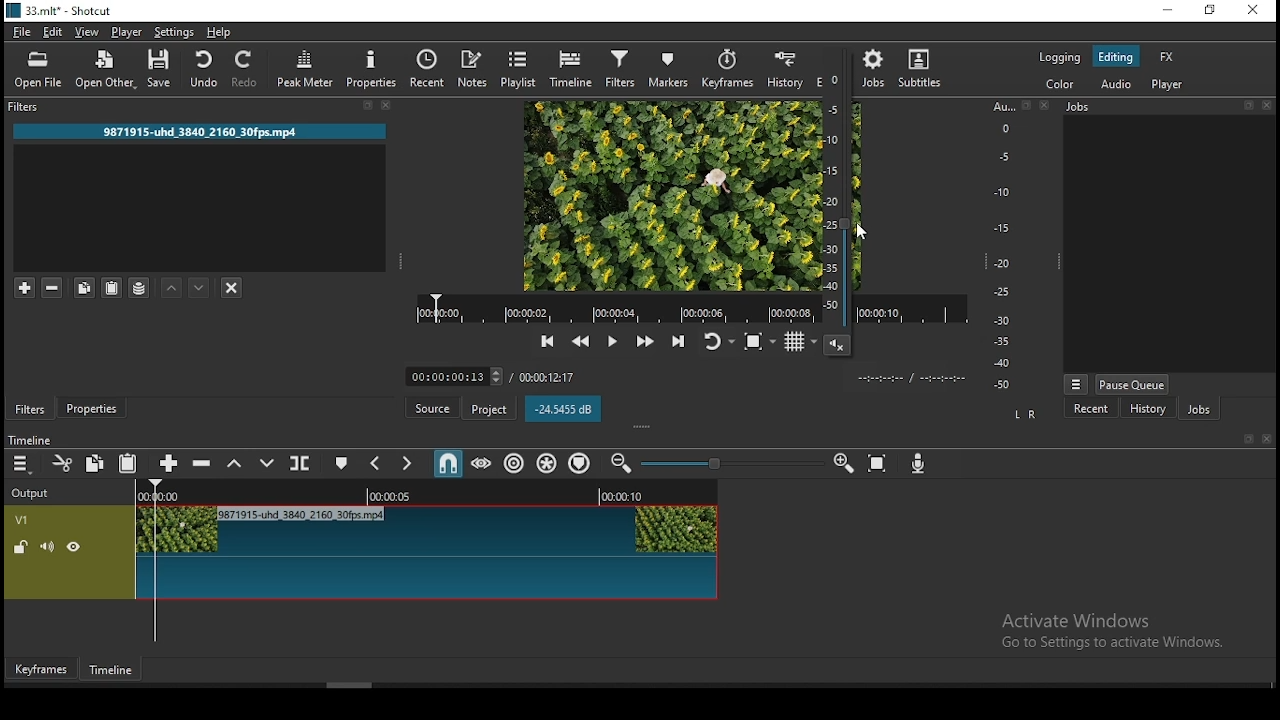  Describe the element at coordinates (375, 464) in the screenshot. I see `previous marker` at that location.